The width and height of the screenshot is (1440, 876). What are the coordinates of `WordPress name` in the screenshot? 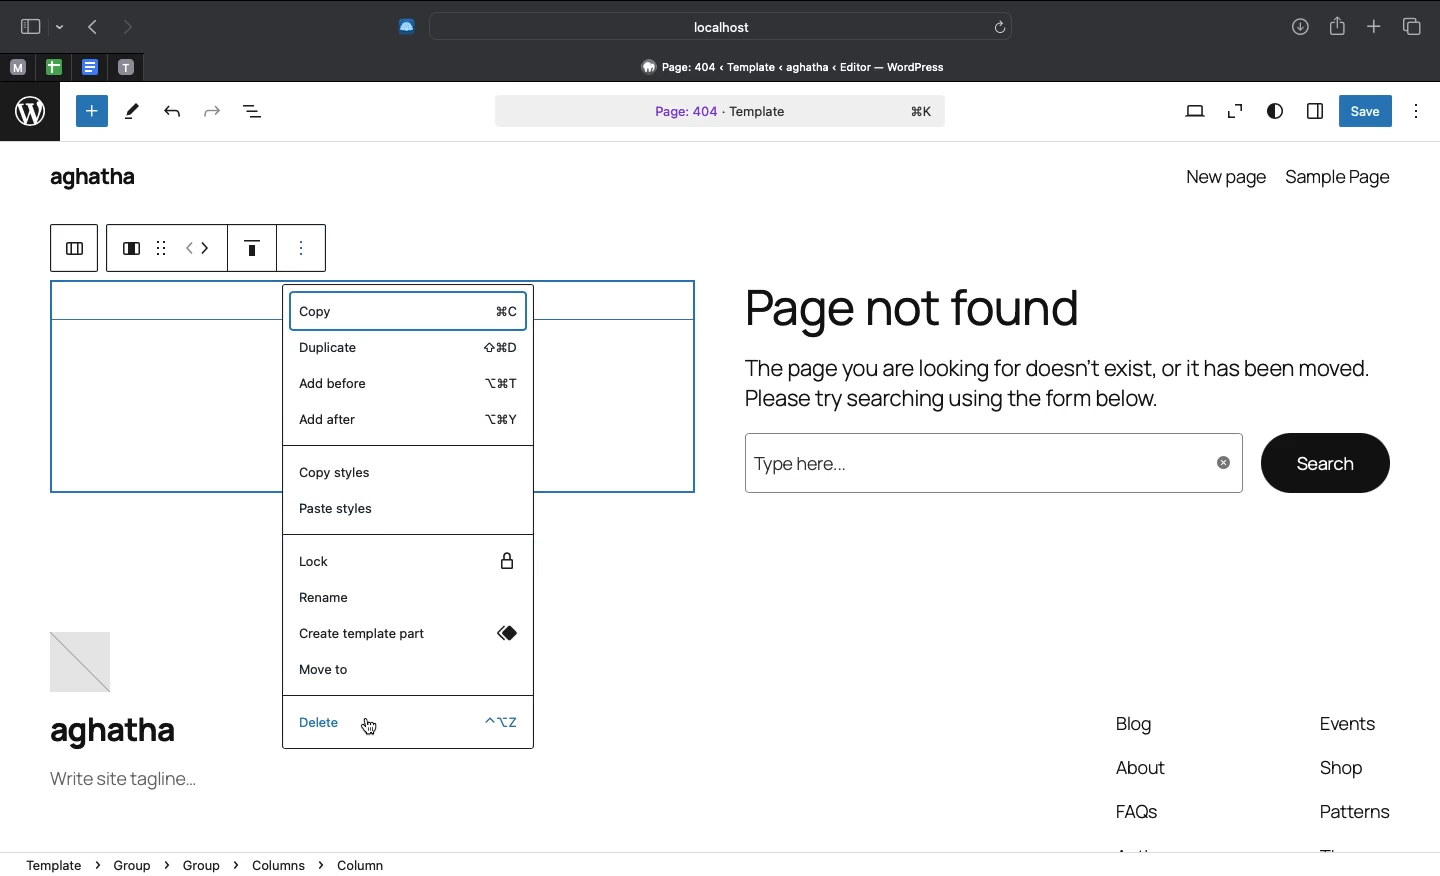 It's located at (103, 180).